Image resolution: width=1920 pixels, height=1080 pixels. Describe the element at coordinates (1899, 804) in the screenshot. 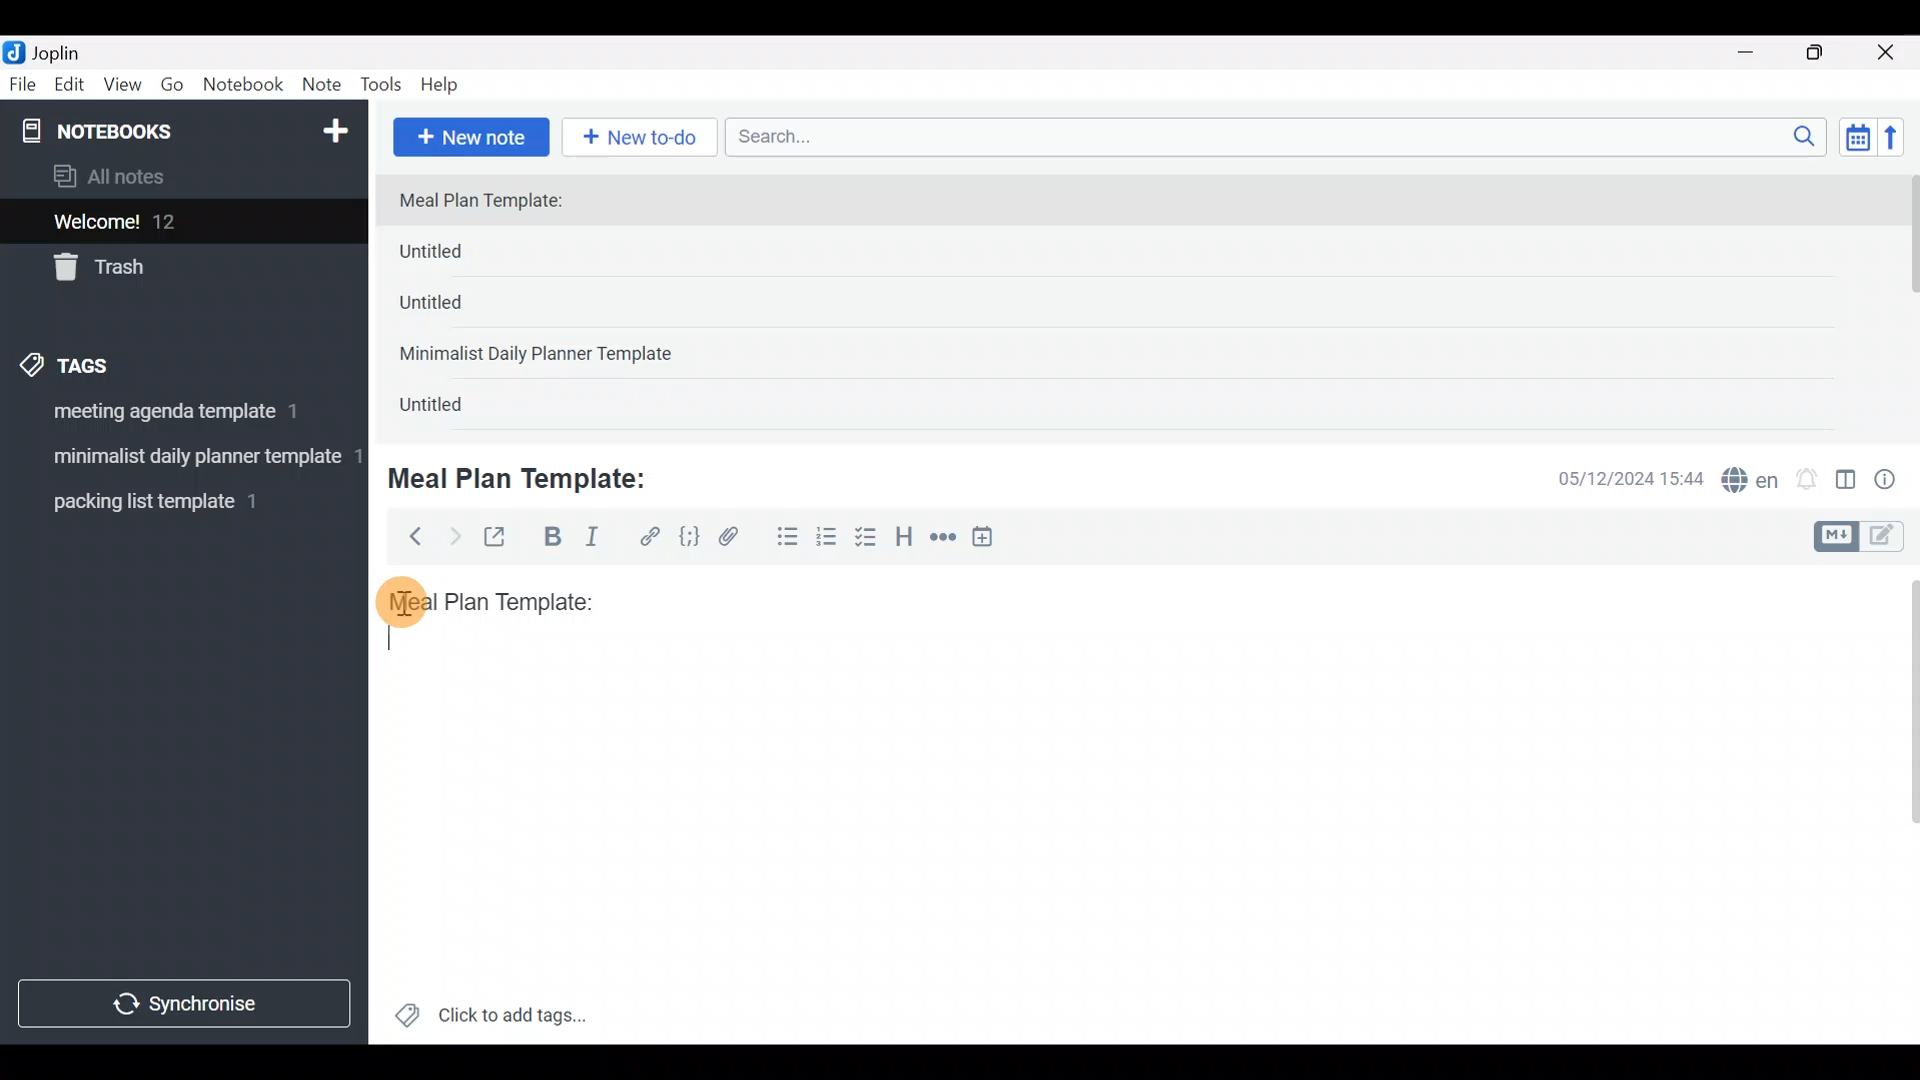

I see `Scroll bar` at that location.